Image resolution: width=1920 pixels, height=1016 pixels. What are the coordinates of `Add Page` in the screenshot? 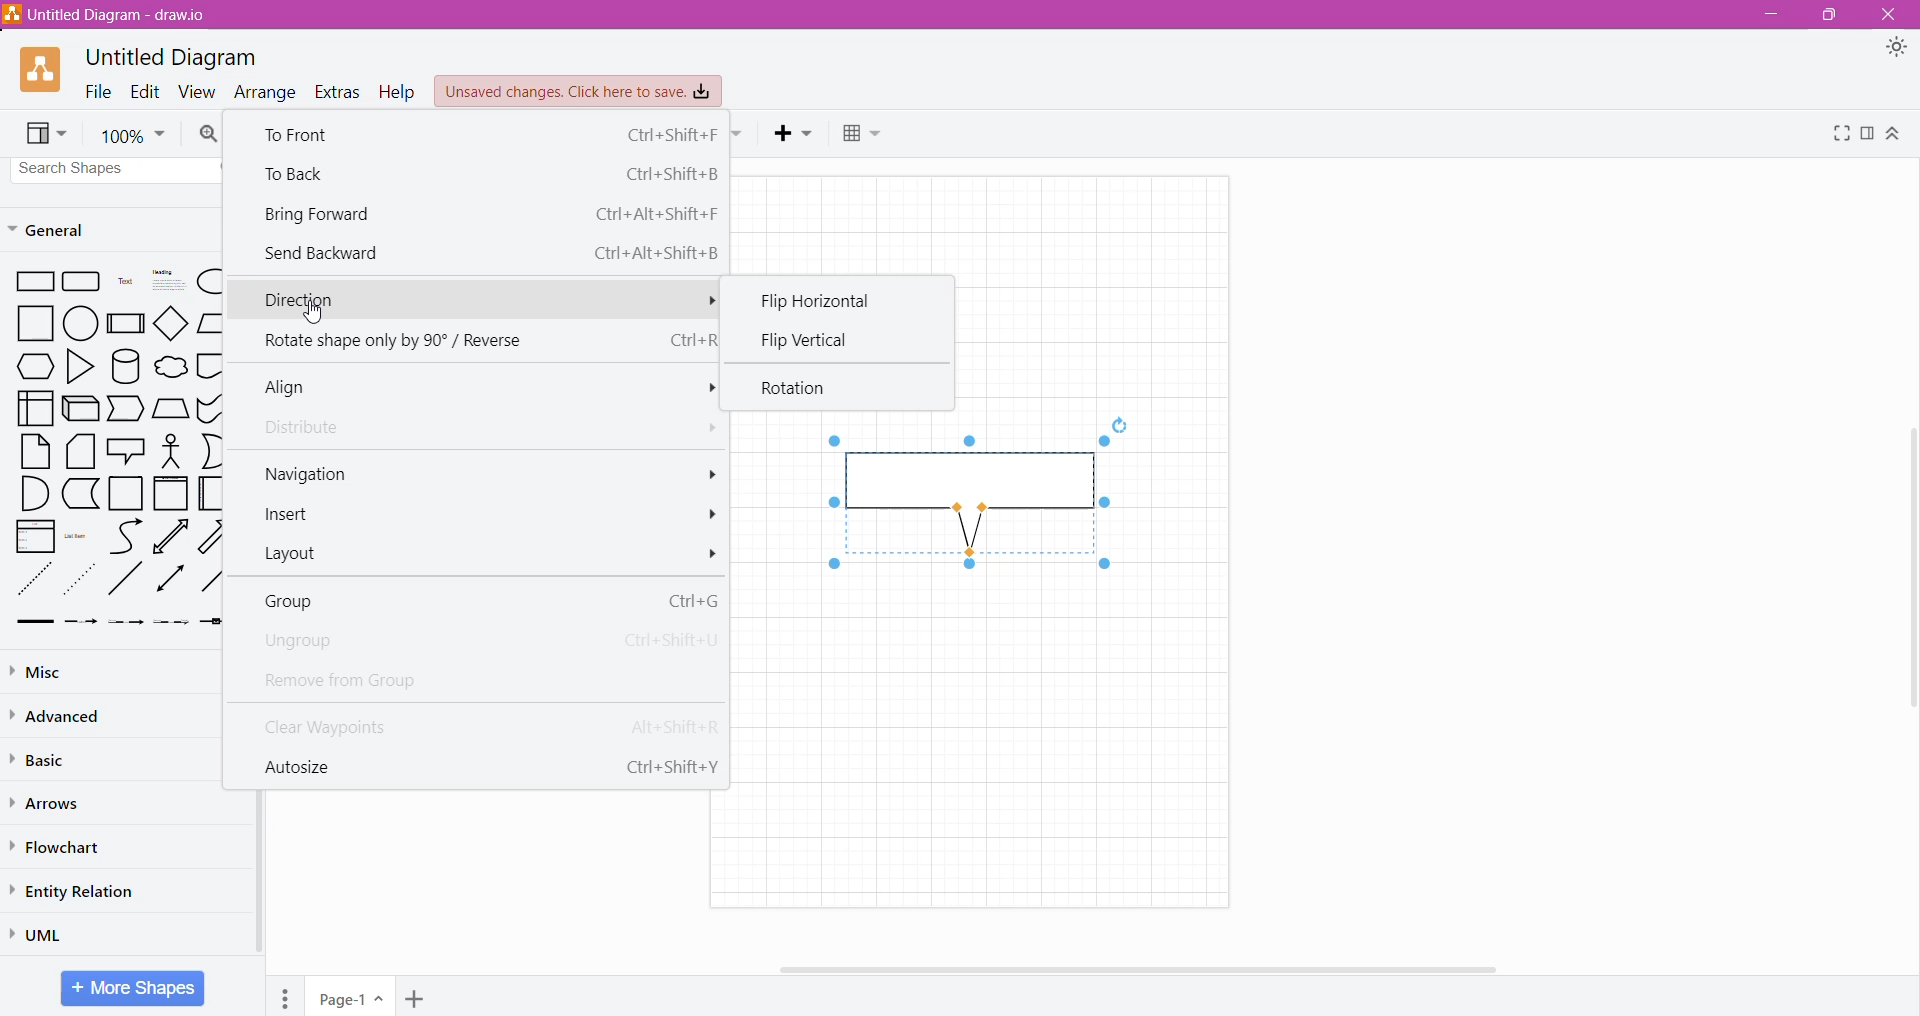 It's located at (414, 998).